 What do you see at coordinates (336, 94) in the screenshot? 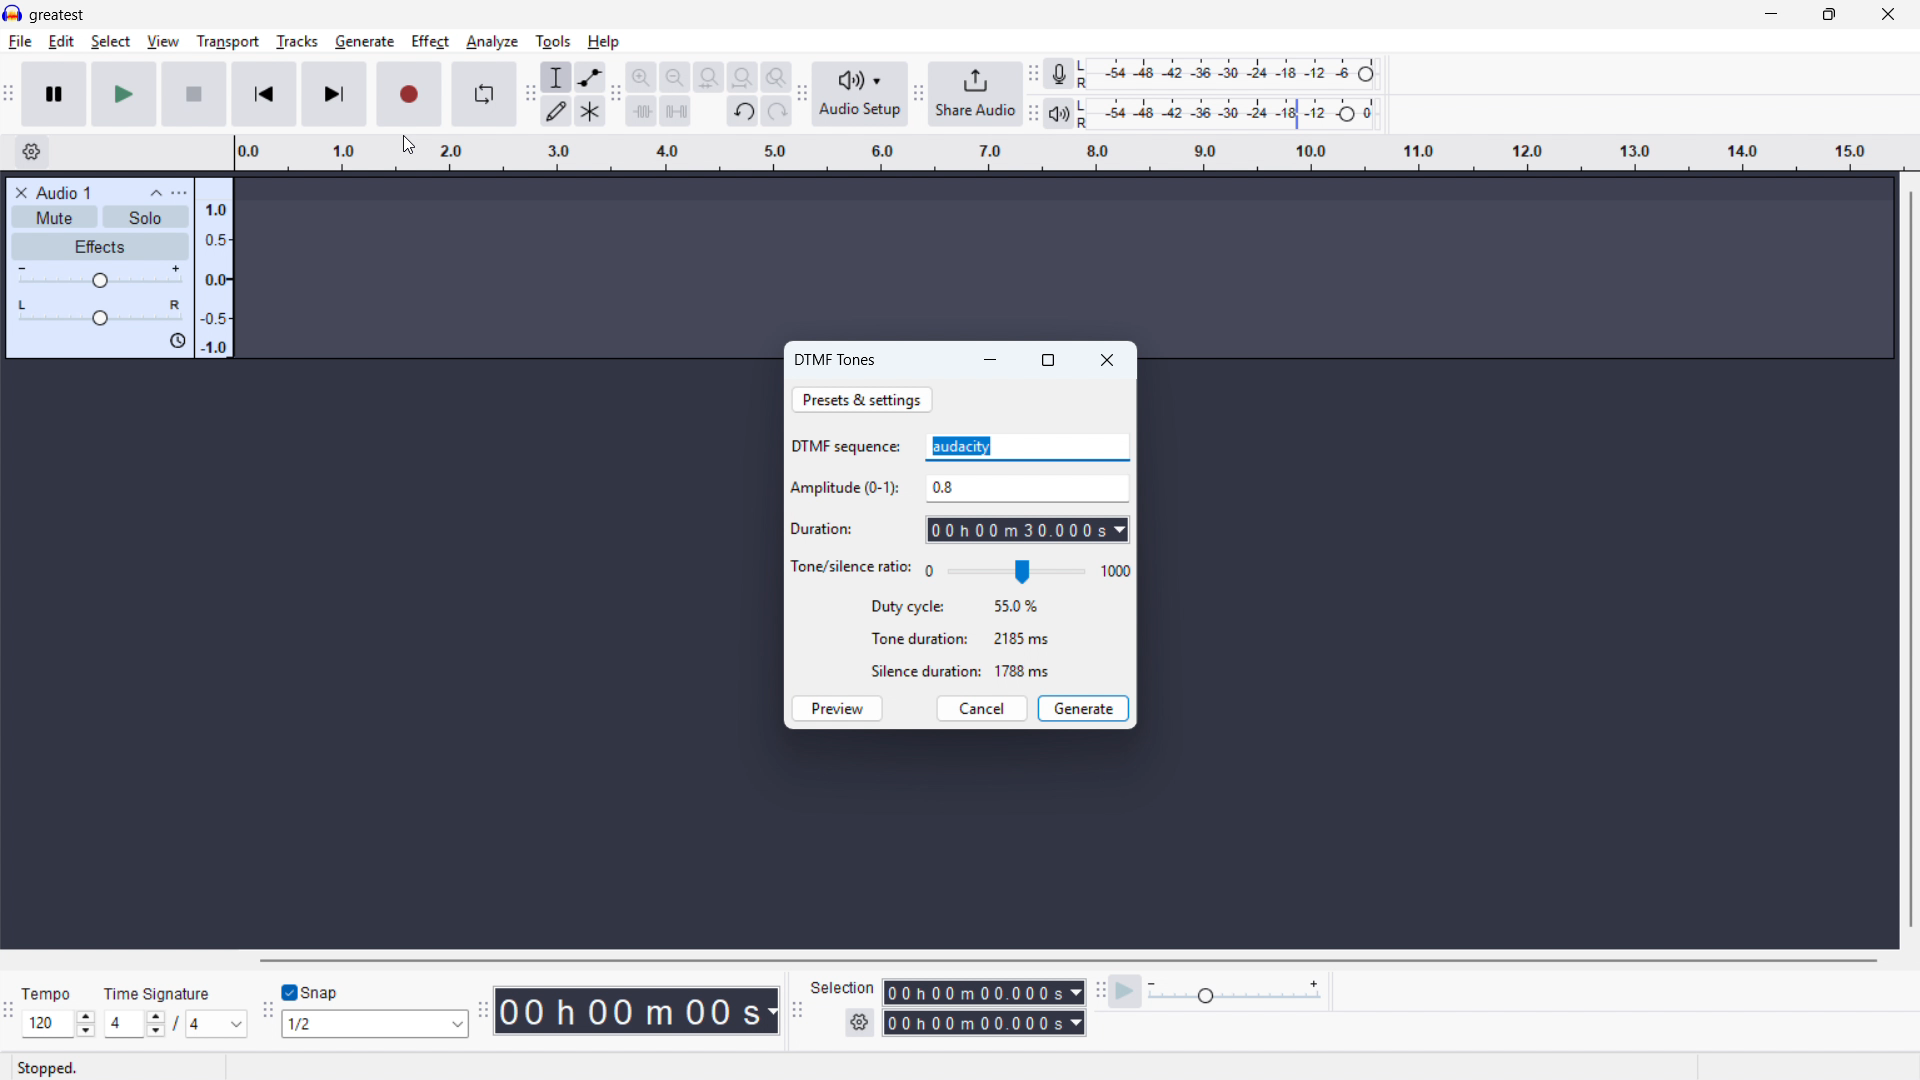
I see `skip to end` at bounding box center [336, 94].